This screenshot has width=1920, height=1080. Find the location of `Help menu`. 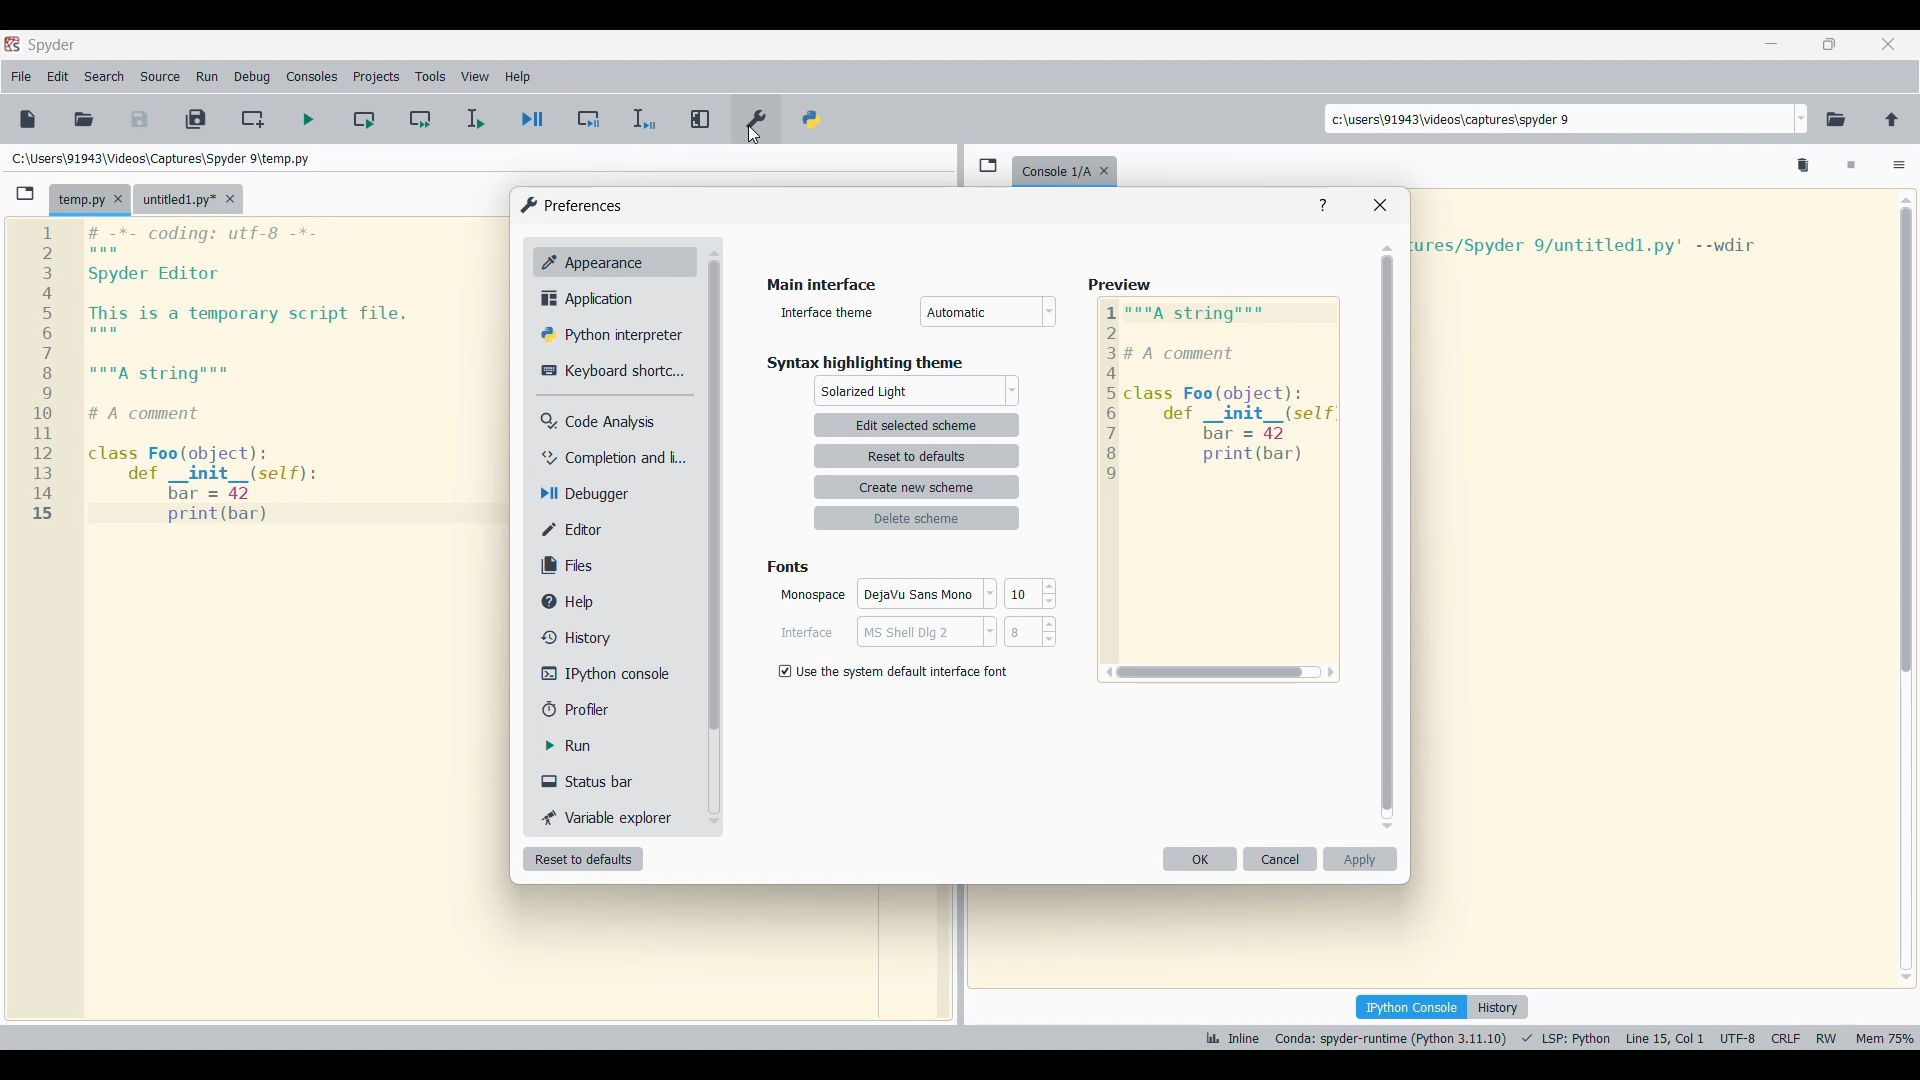

Help menu is located at coordinates (519, 77).